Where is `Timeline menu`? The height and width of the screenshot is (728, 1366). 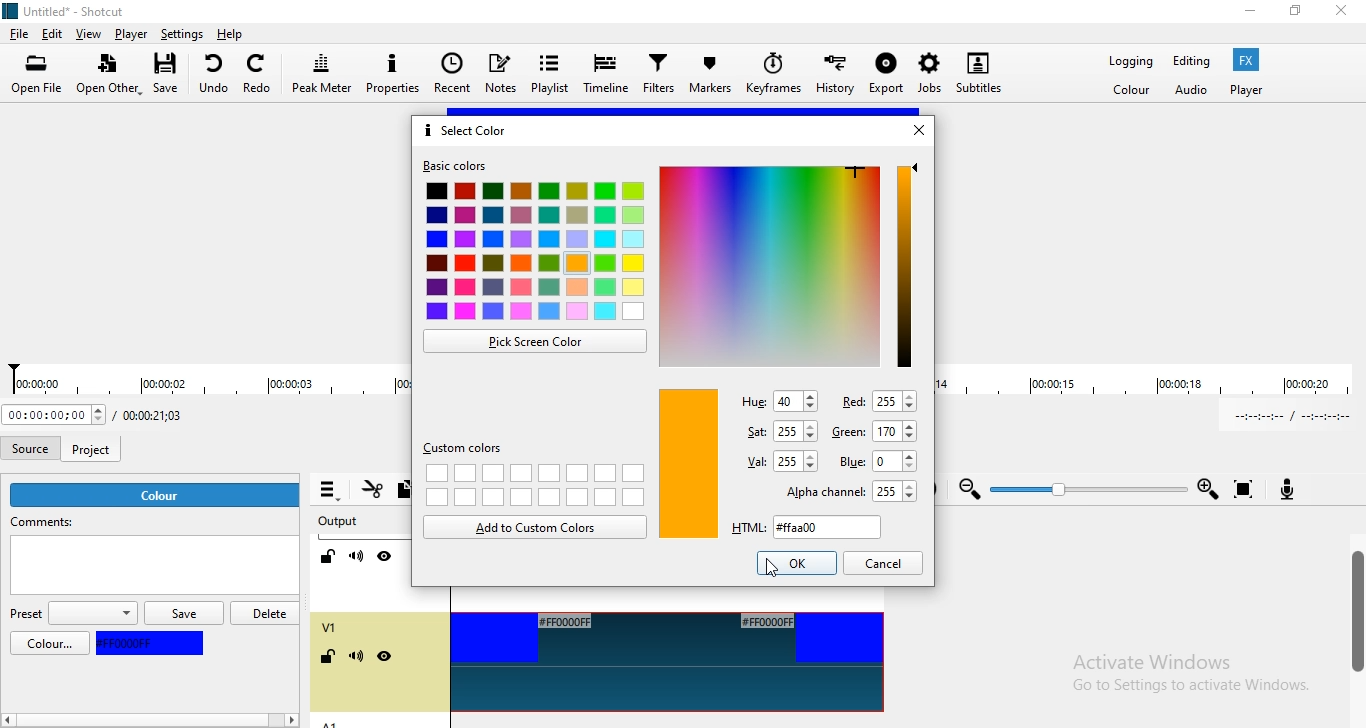 Timeline menu is located at coordinates (329, 491).